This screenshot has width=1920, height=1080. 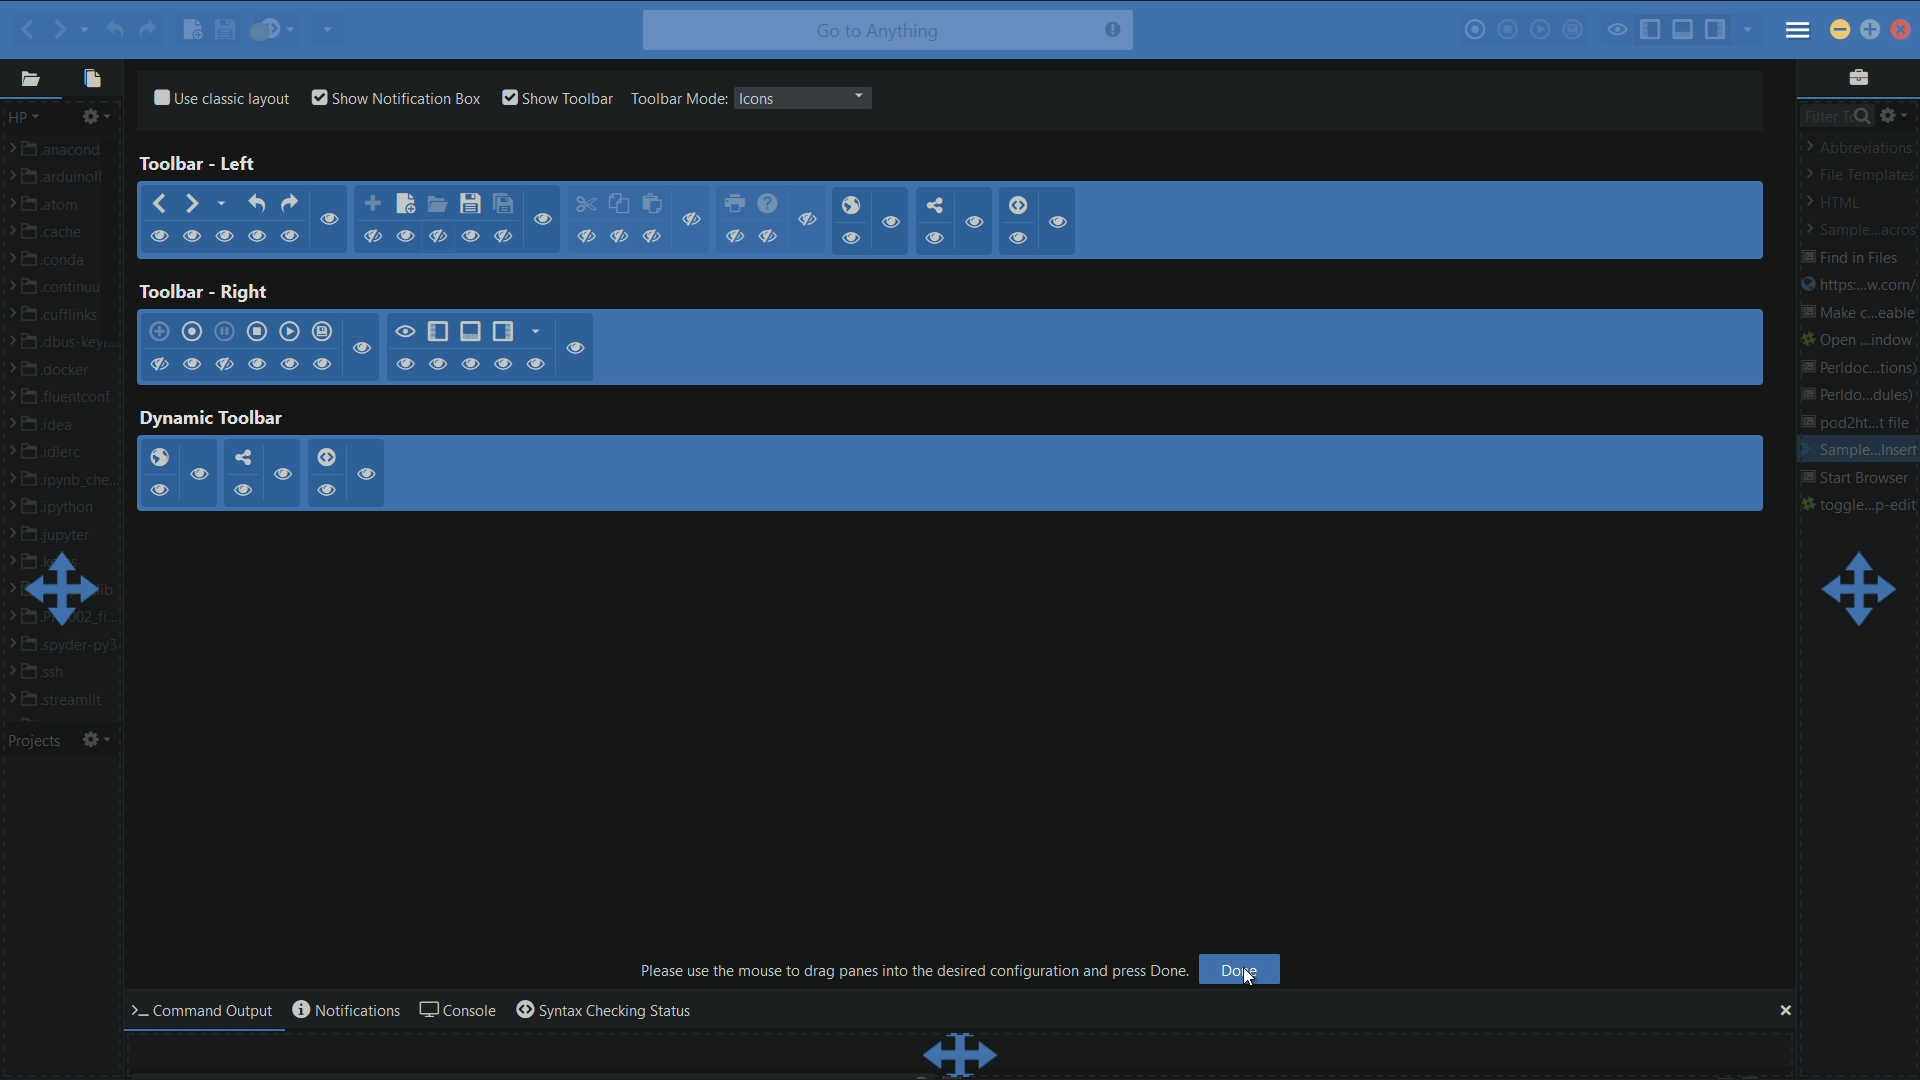 What do you see at coordinates (407, 236) in the screenshot?
I see `show/hide` at bounding box center [407, 236].